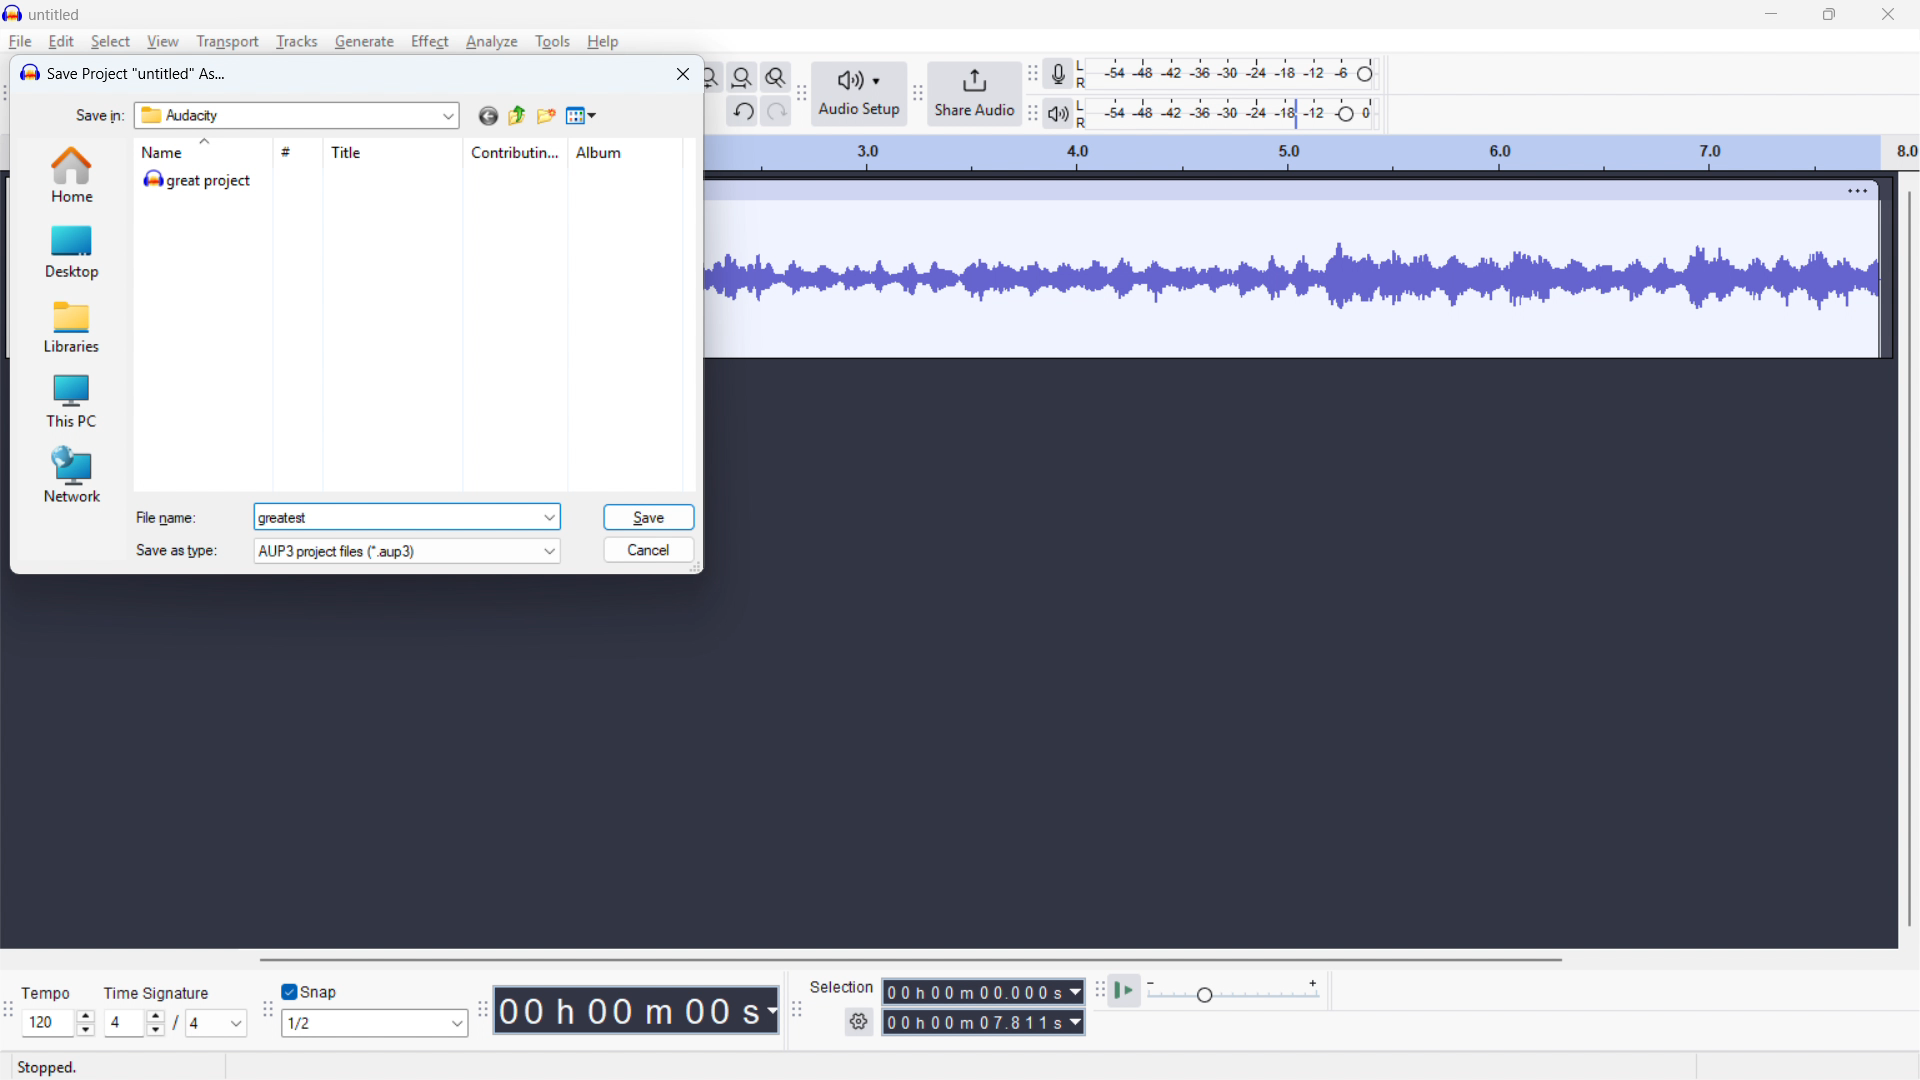 This screenshot has height=1080, width=1920. Describe the element at coordinates (296, 42) in the screenshot. I see `tracks` at that location.